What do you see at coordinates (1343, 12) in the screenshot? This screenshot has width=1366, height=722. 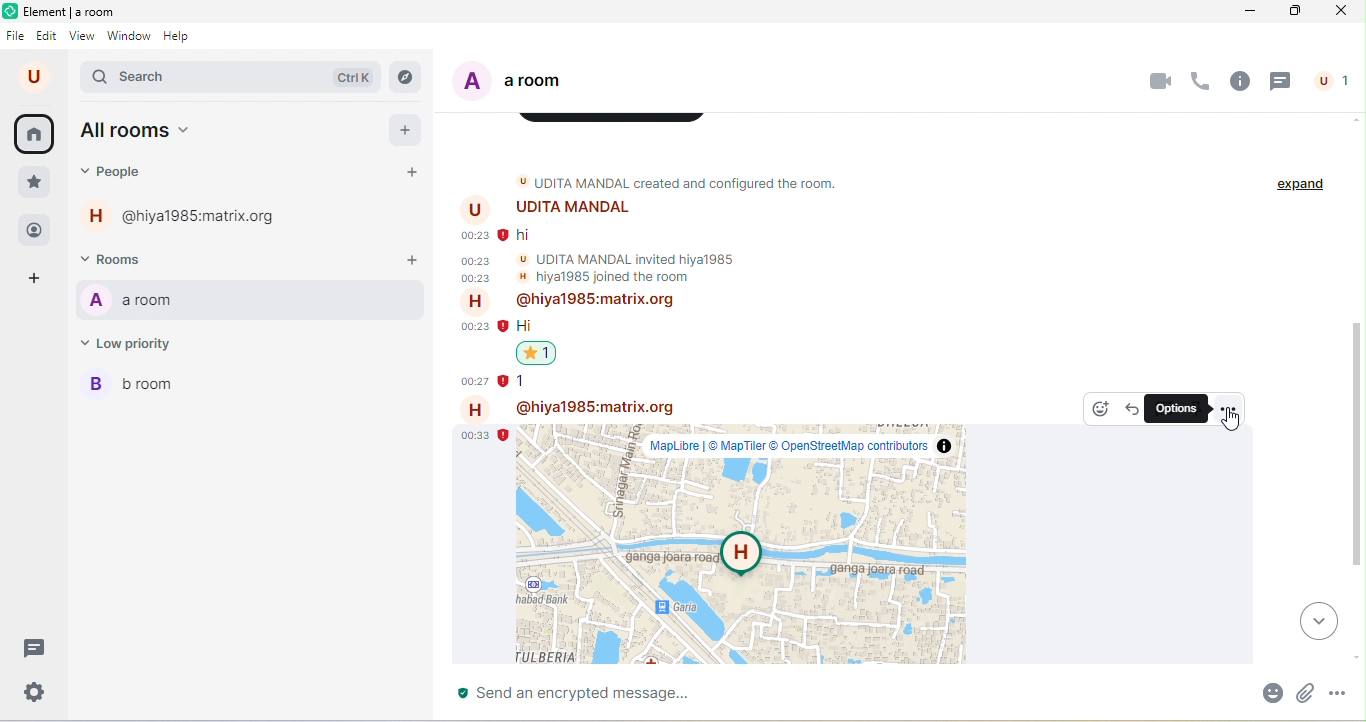 I see `close` at bounding box center [1343, 12].